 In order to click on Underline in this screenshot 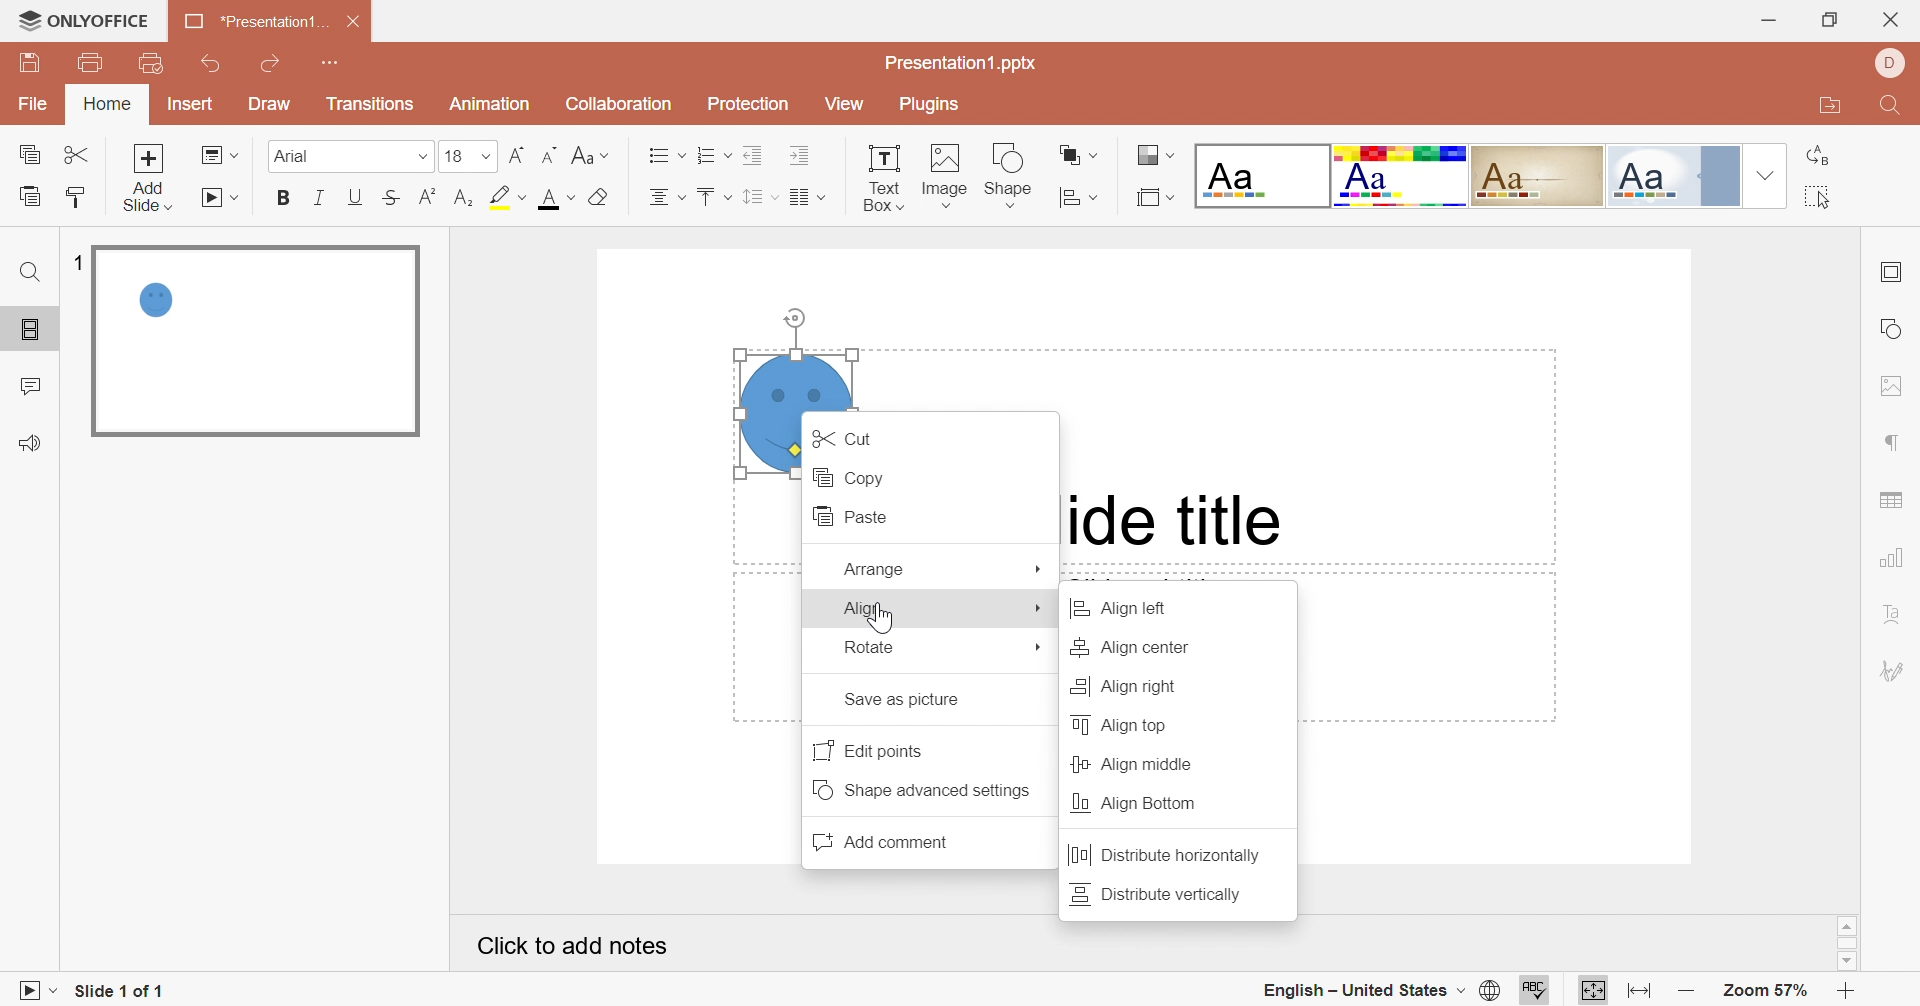, I will do `click(359, 198)`.